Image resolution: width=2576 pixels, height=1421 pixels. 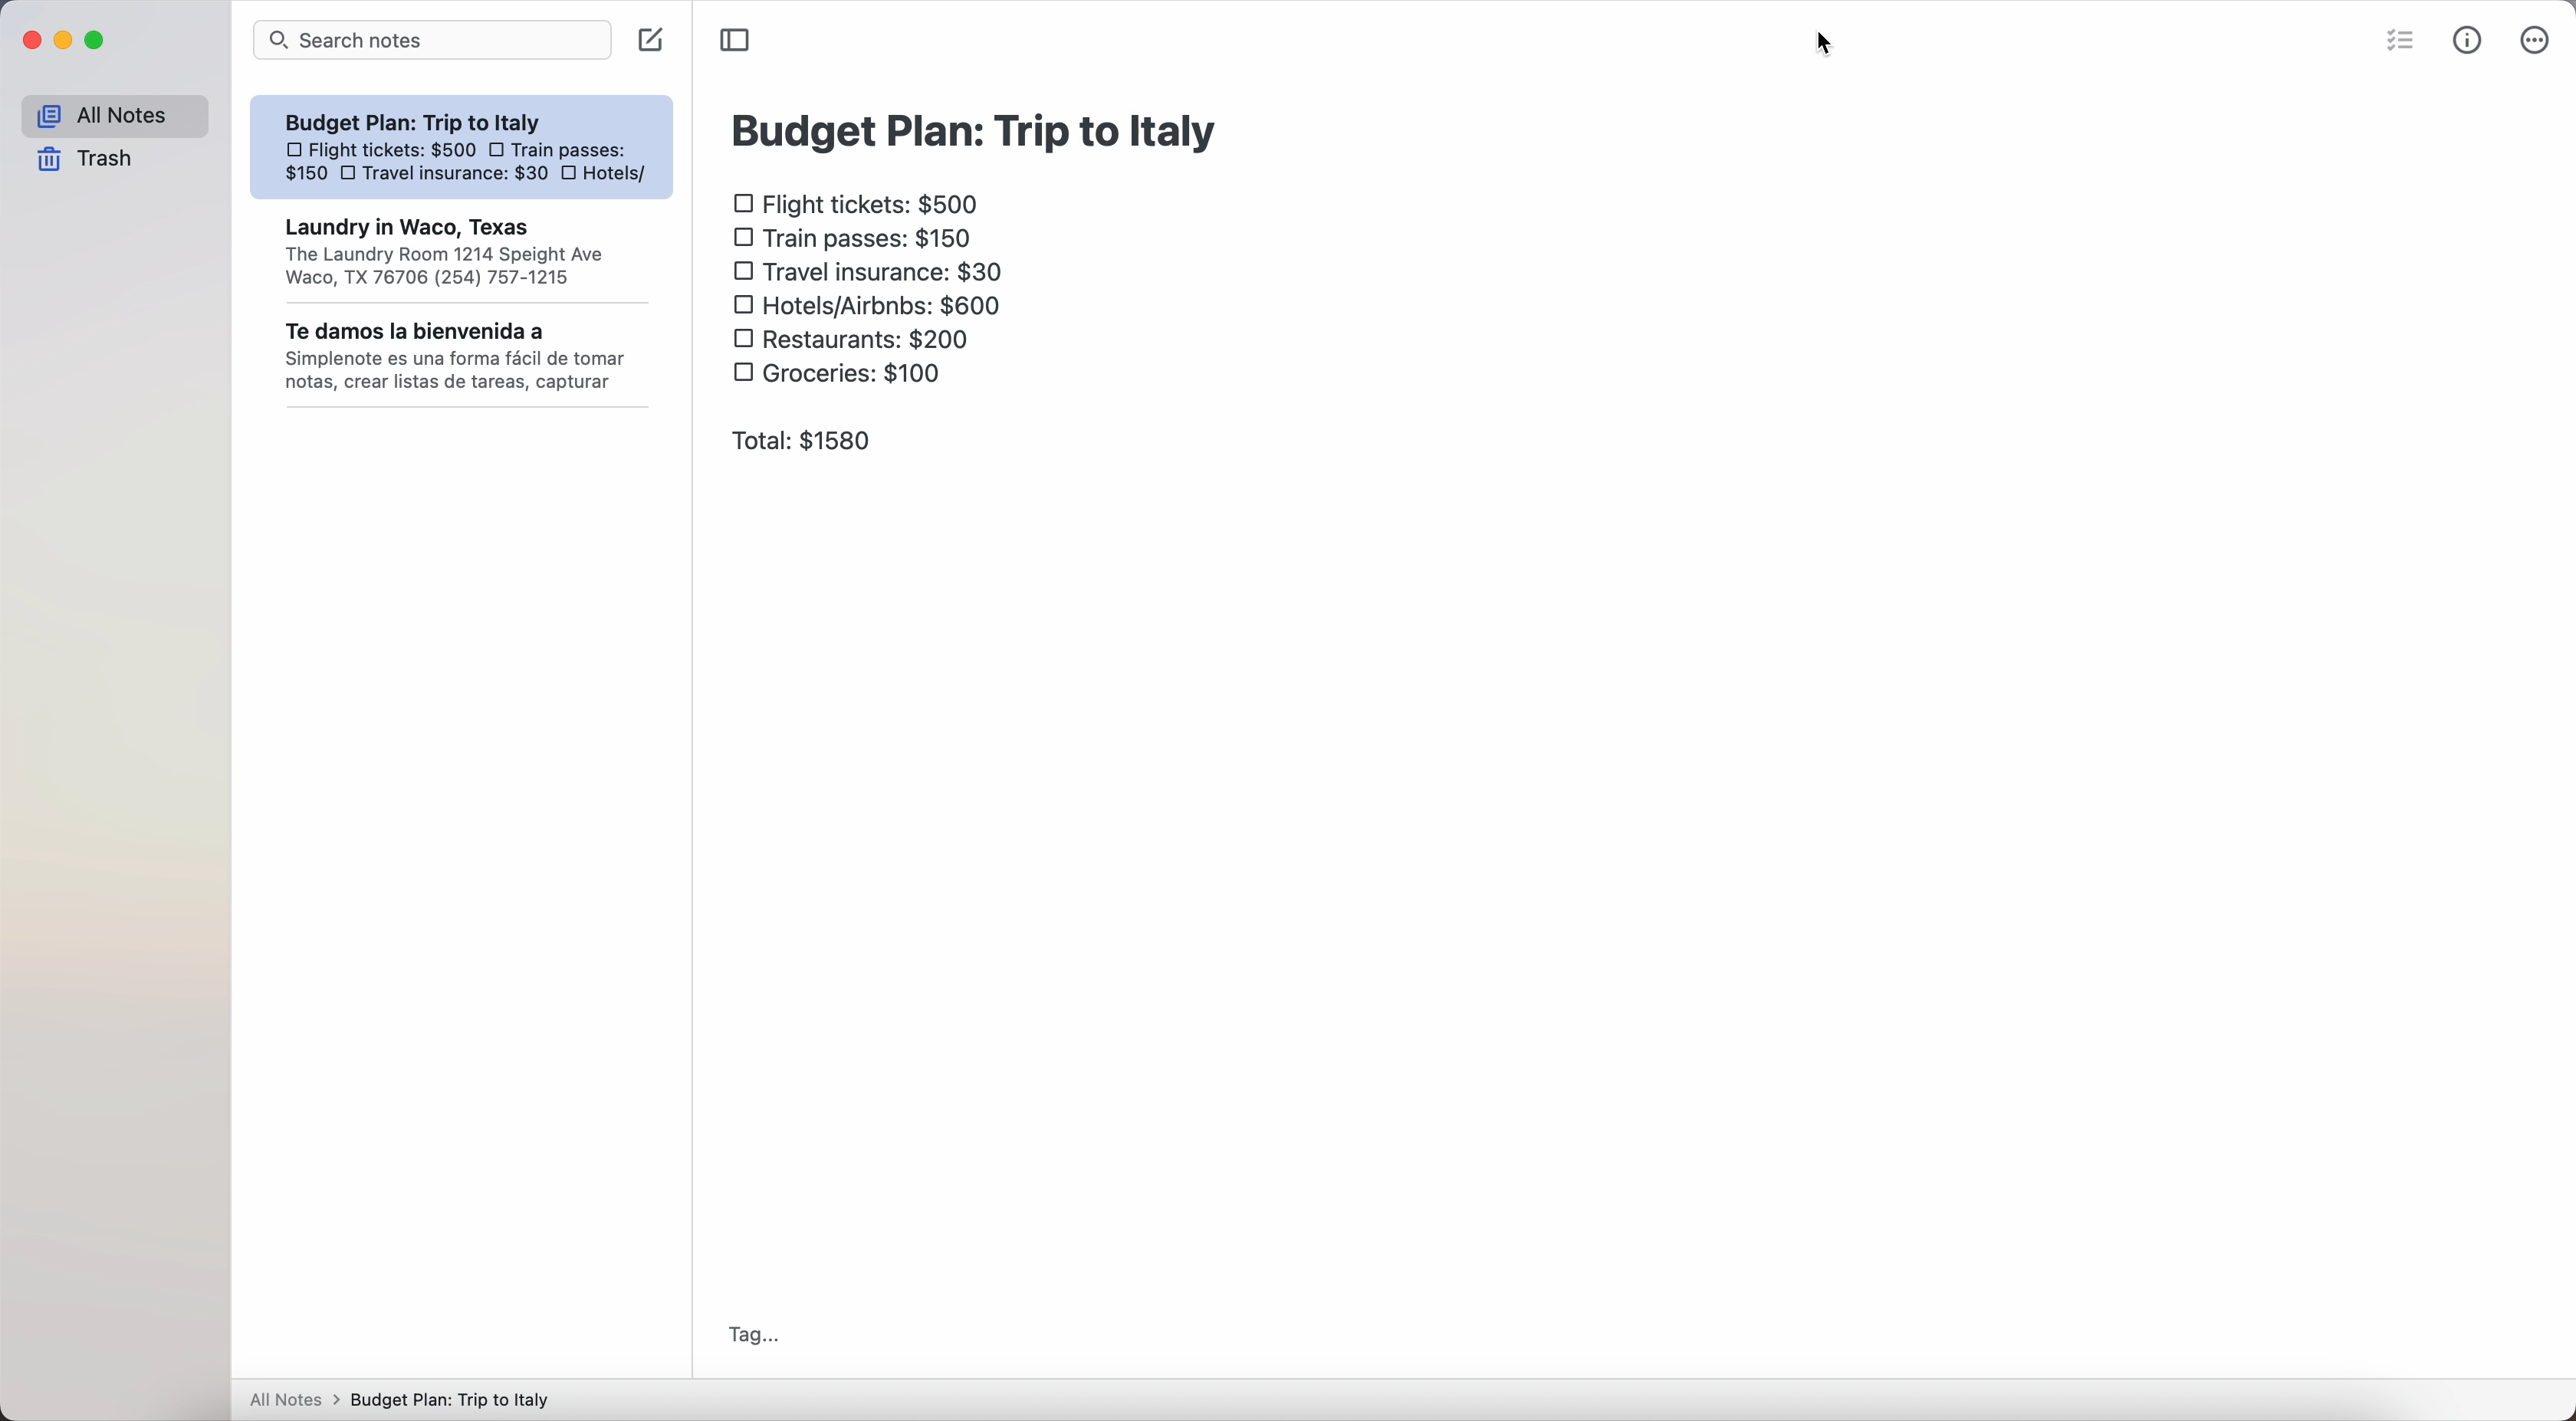 What do you see at coordinates (874, 318) in the screenshot?
I see `body text: checkboxs budget plan and total: $1580` at bounding box center [874, 318].